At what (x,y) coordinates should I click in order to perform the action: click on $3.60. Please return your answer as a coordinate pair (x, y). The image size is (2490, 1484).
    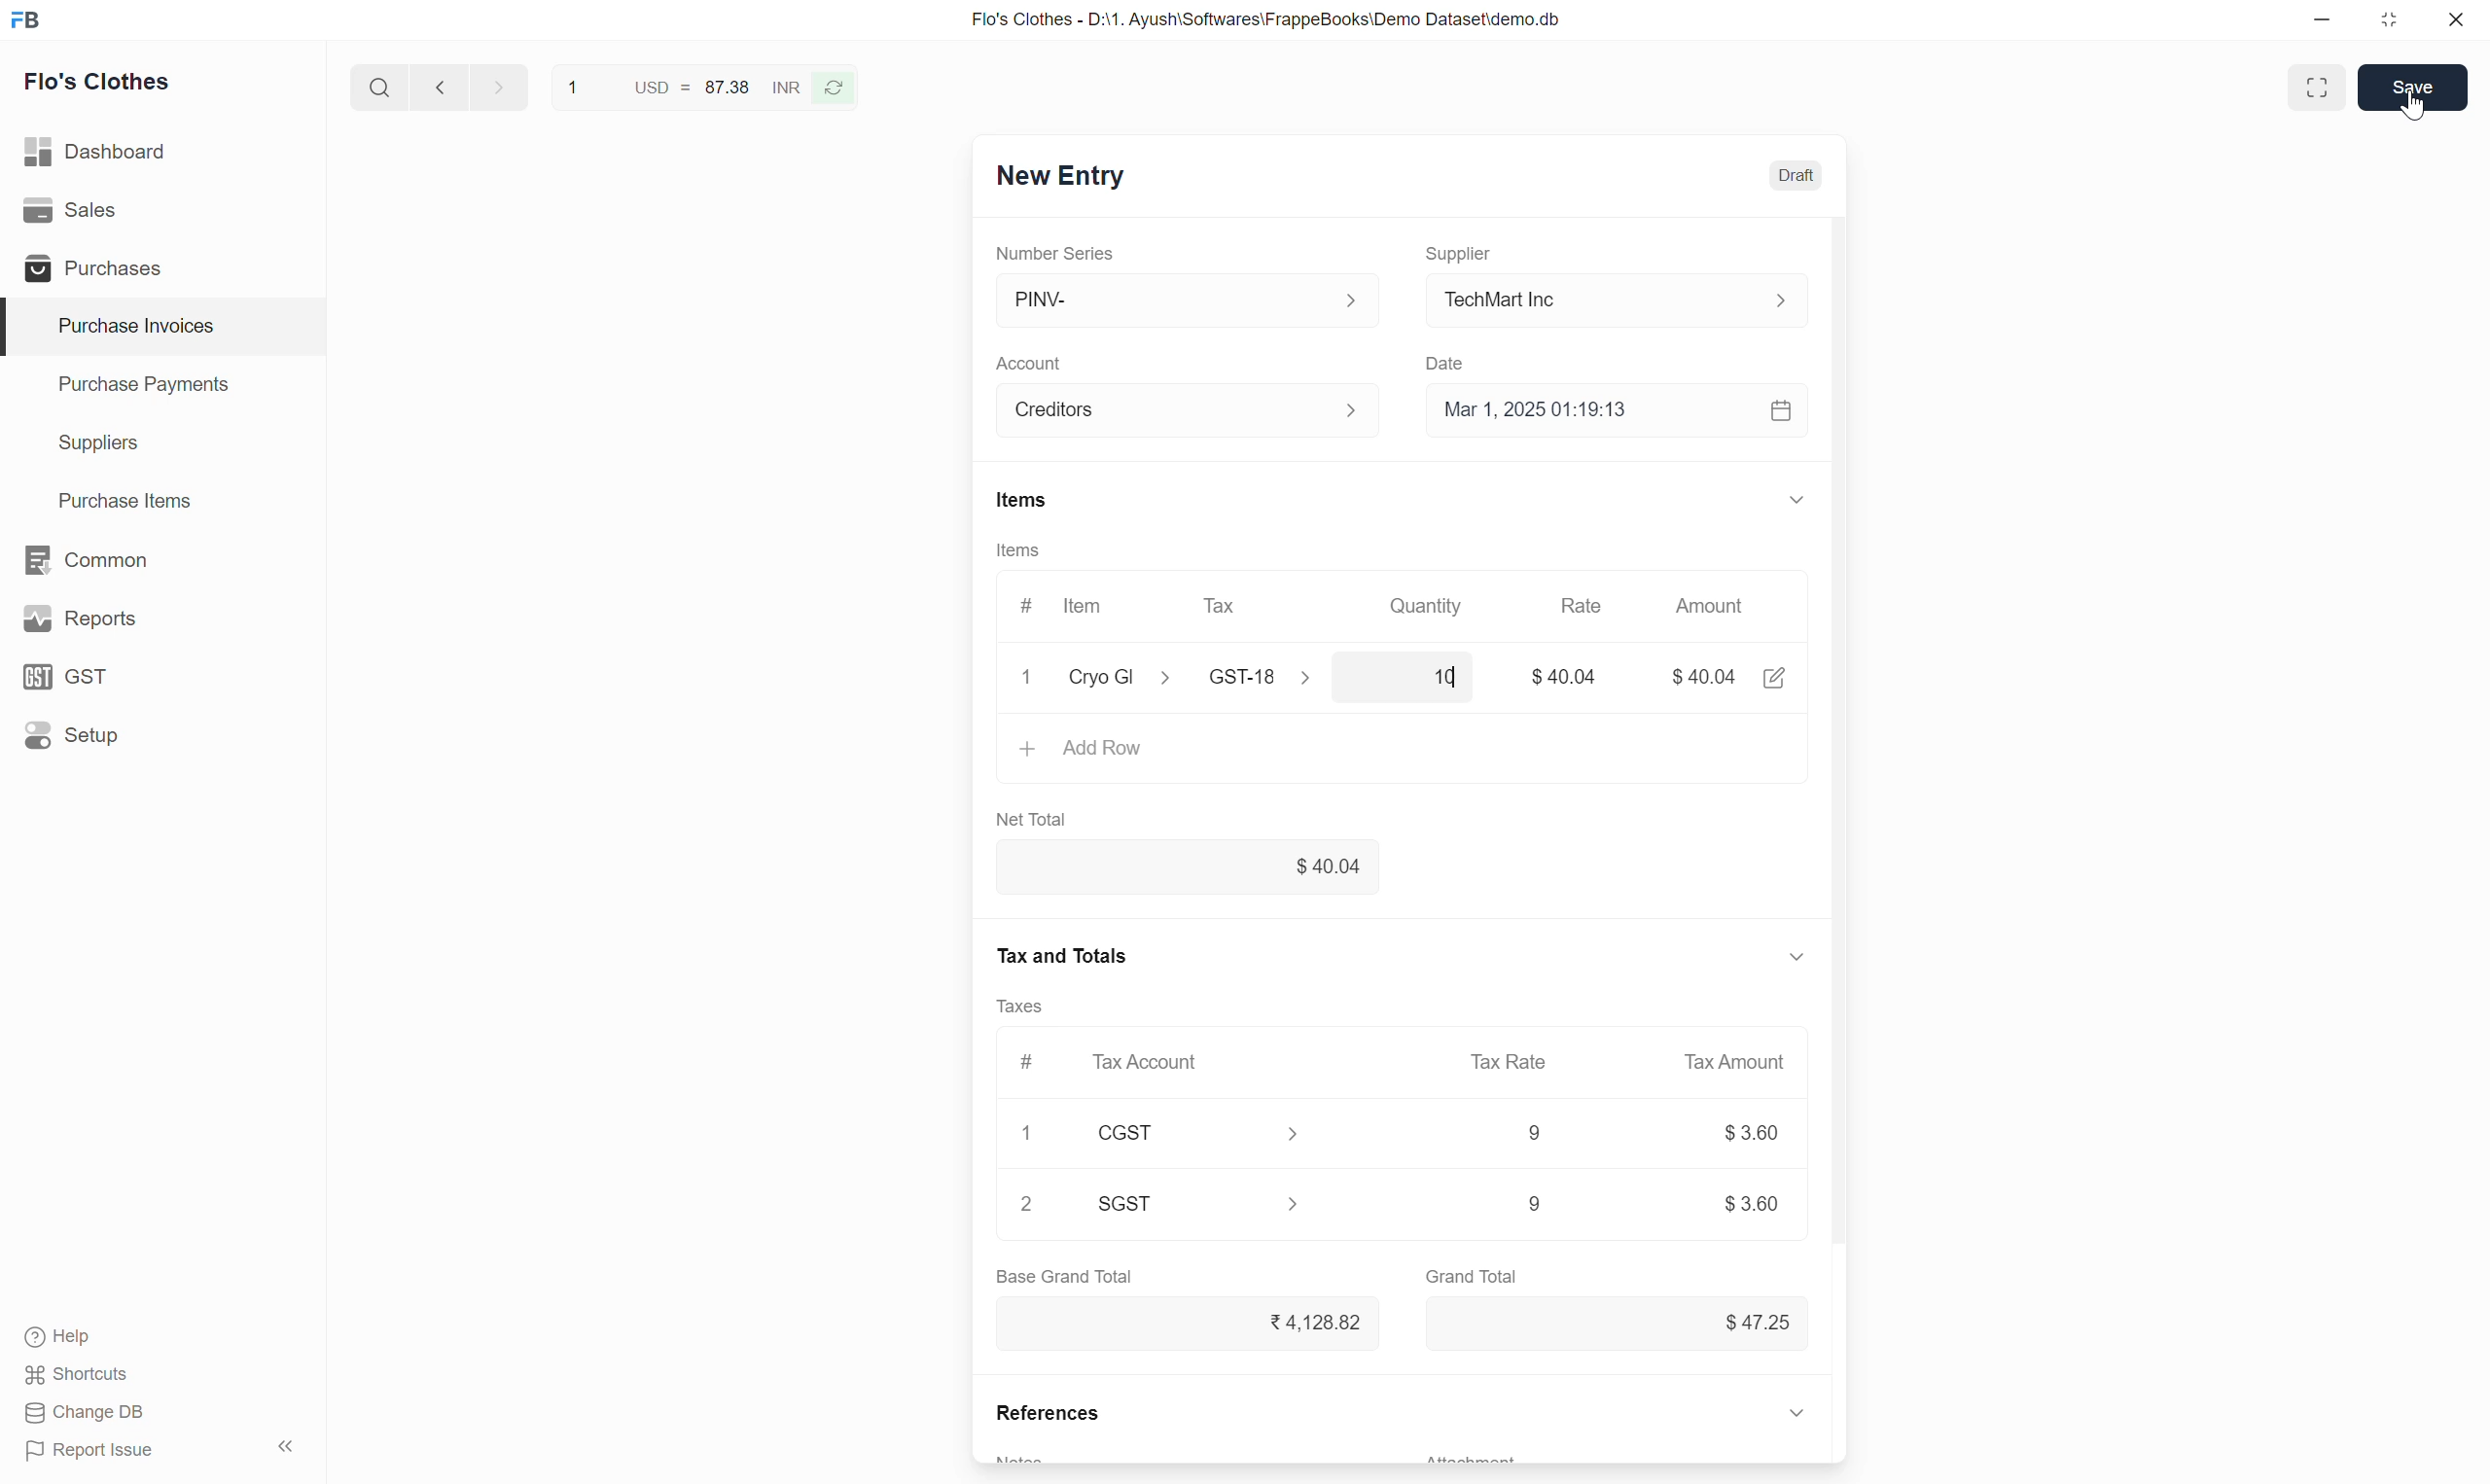
    Looking at the image, I should click on (1750, 1136).